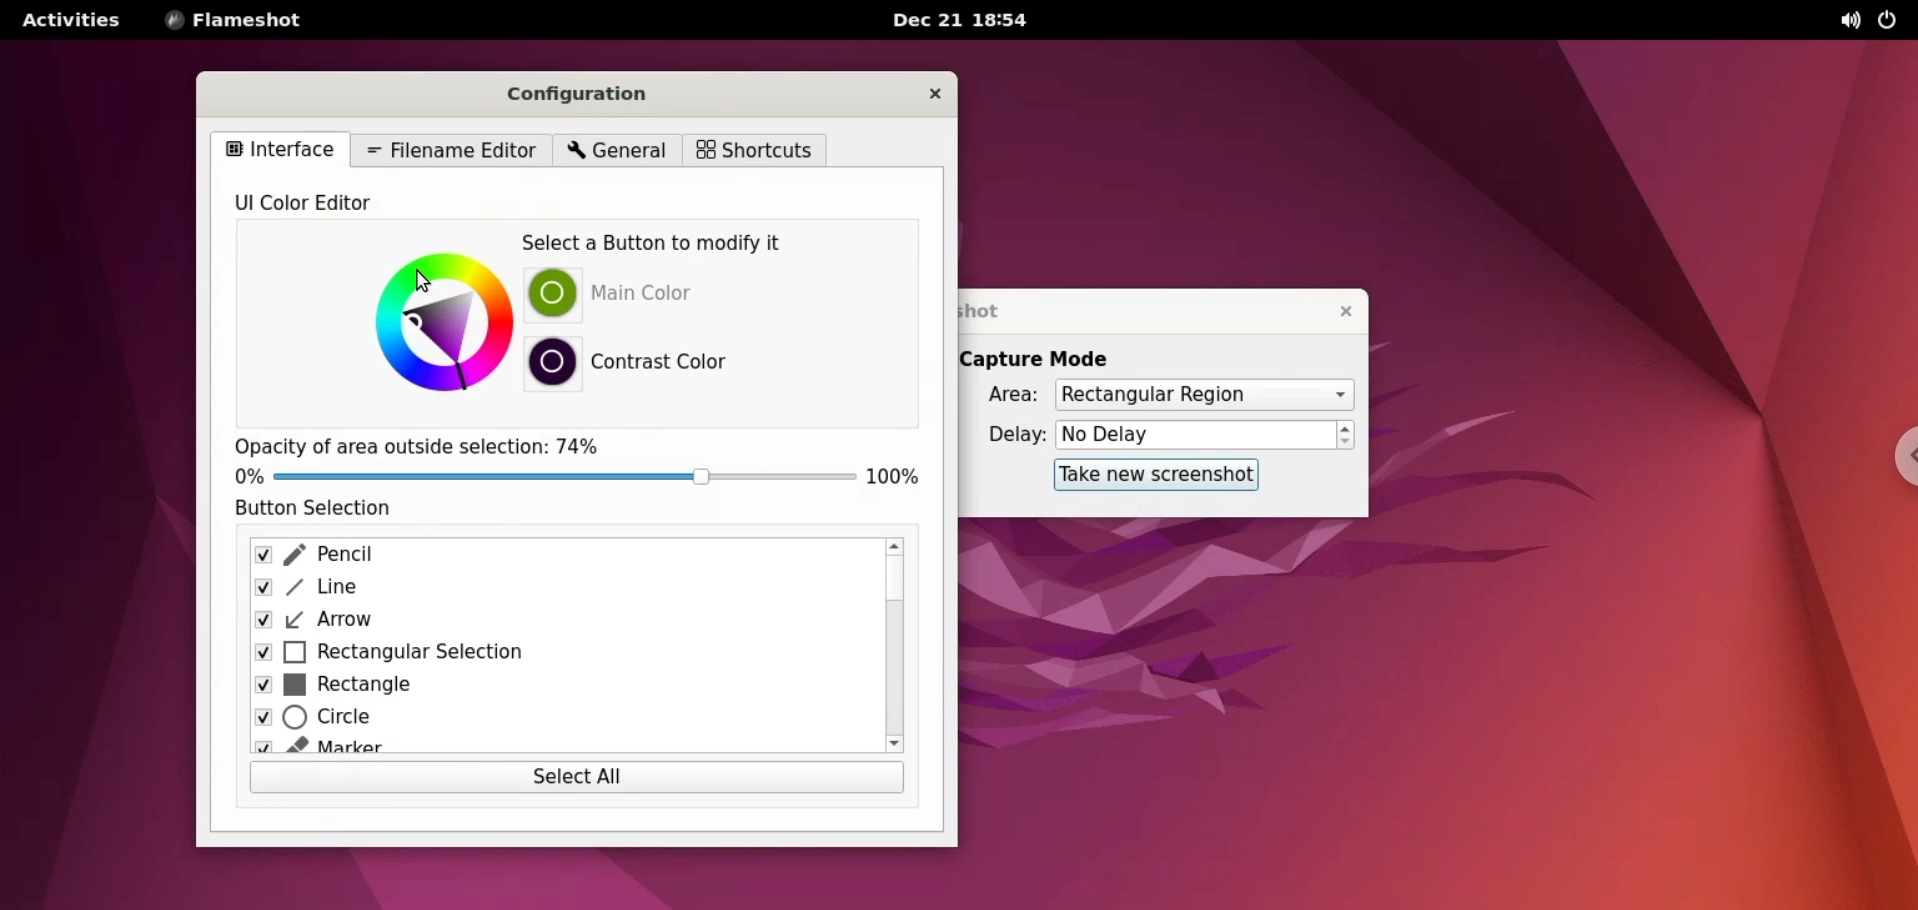 This screenshot has width=1918, height=910. I want to click on select a button to modify it, so click(664, 243).